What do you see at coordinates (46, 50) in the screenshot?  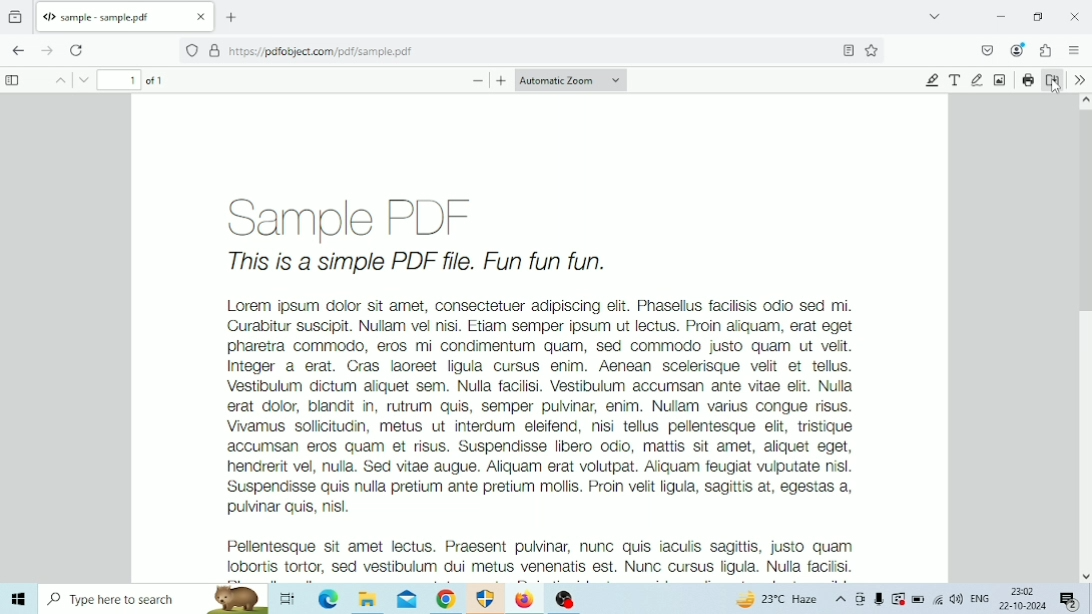 I see `Go forward one page` at bounding box center [46, 50].